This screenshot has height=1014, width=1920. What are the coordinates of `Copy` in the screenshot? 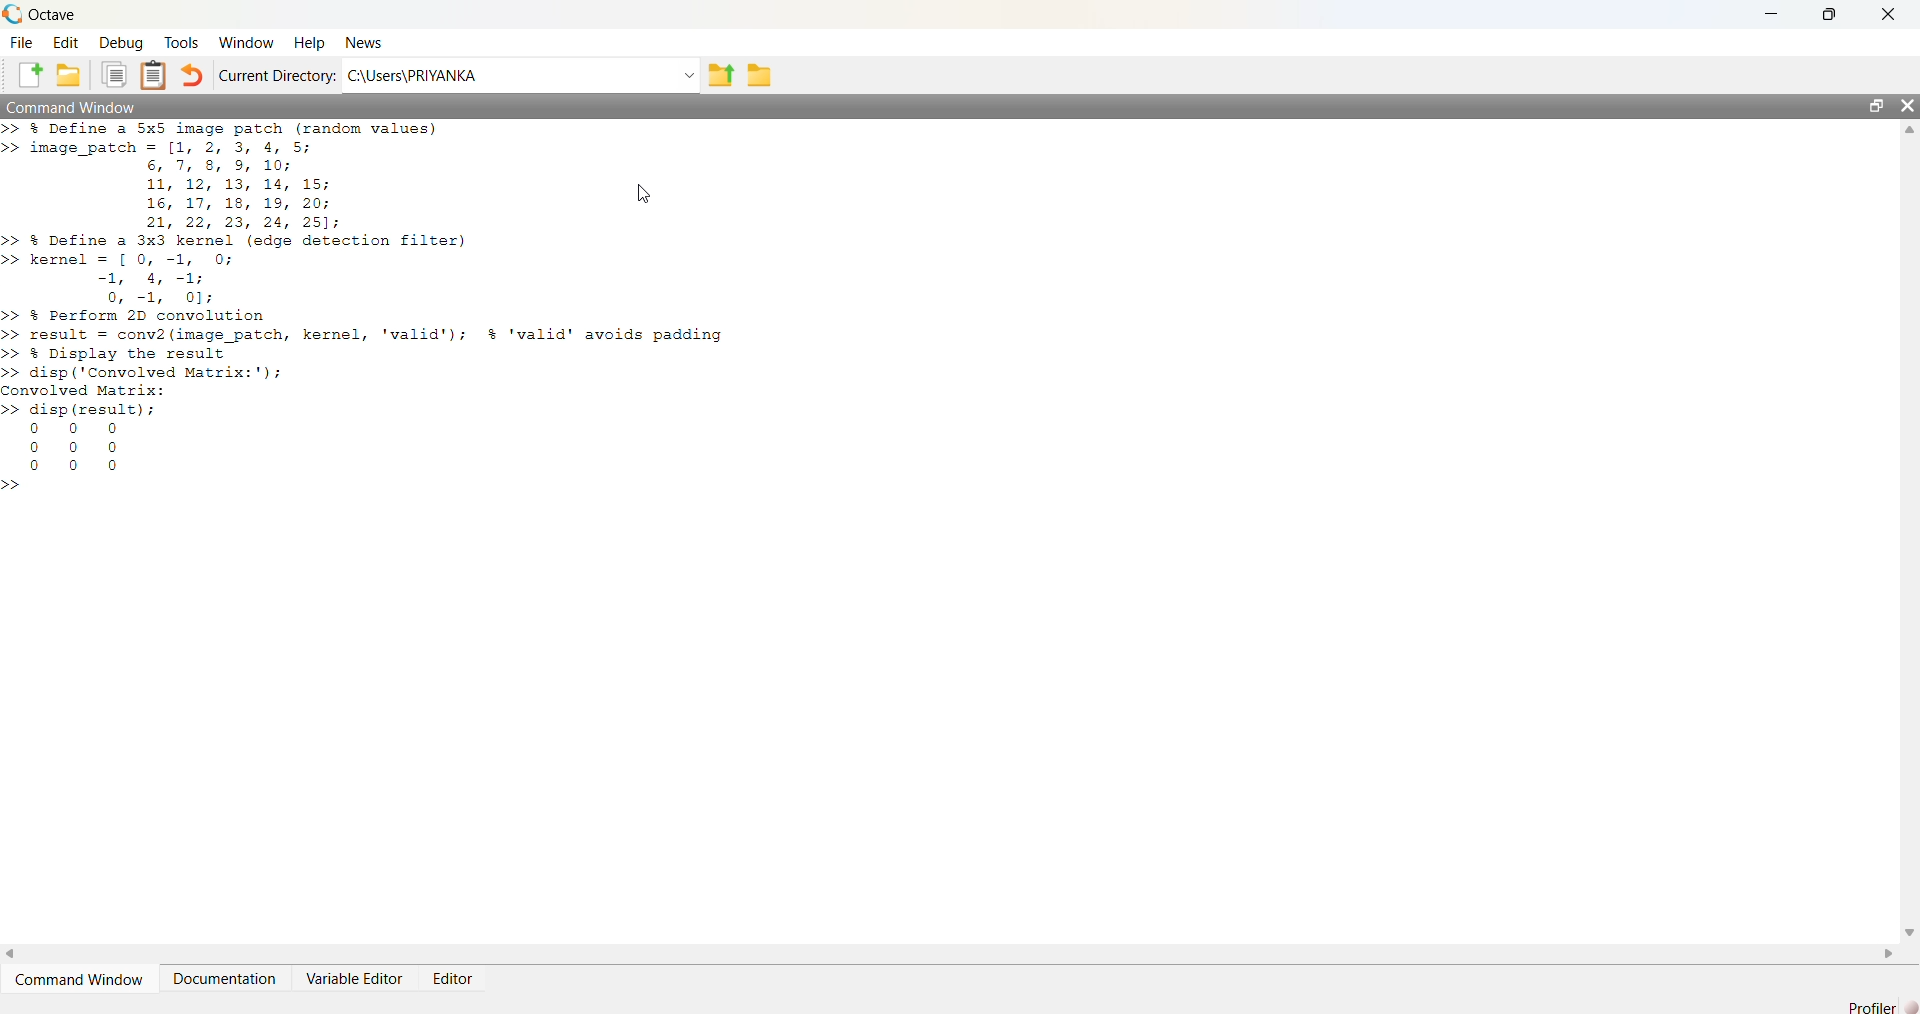 It's located at (115, 73).